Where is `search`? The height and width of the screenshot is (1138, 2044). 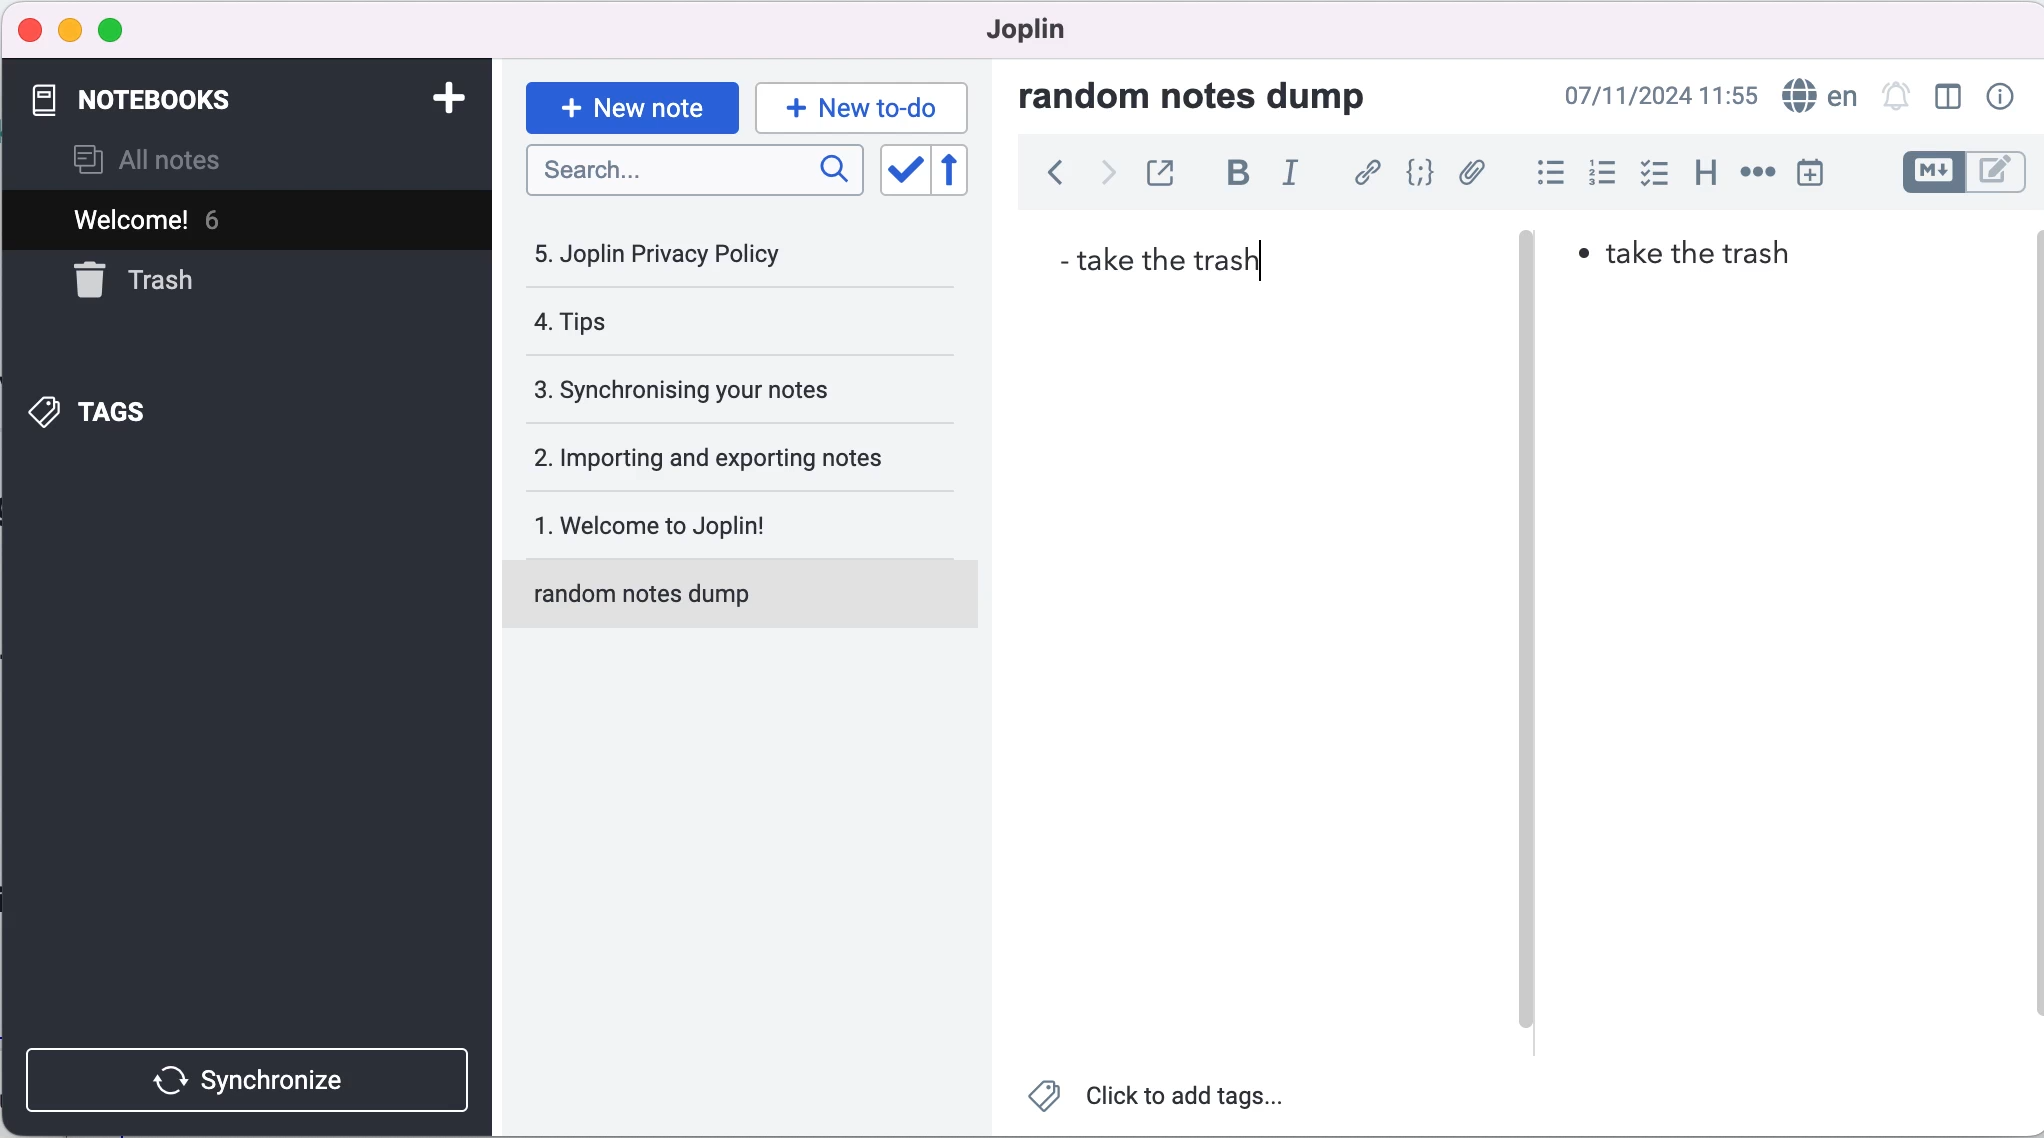
search is located at coordinates (696, 177).